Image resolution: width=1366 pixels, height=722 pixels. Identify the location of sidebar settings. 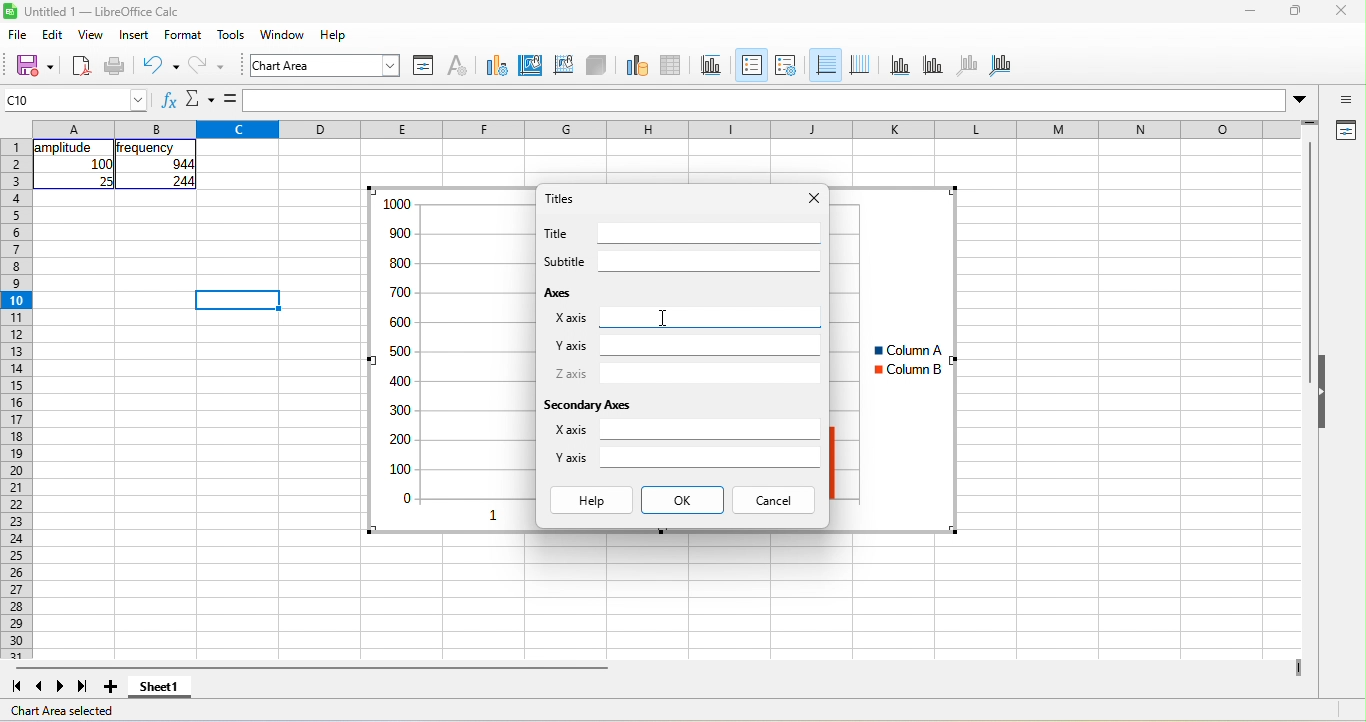
(1344, 99).